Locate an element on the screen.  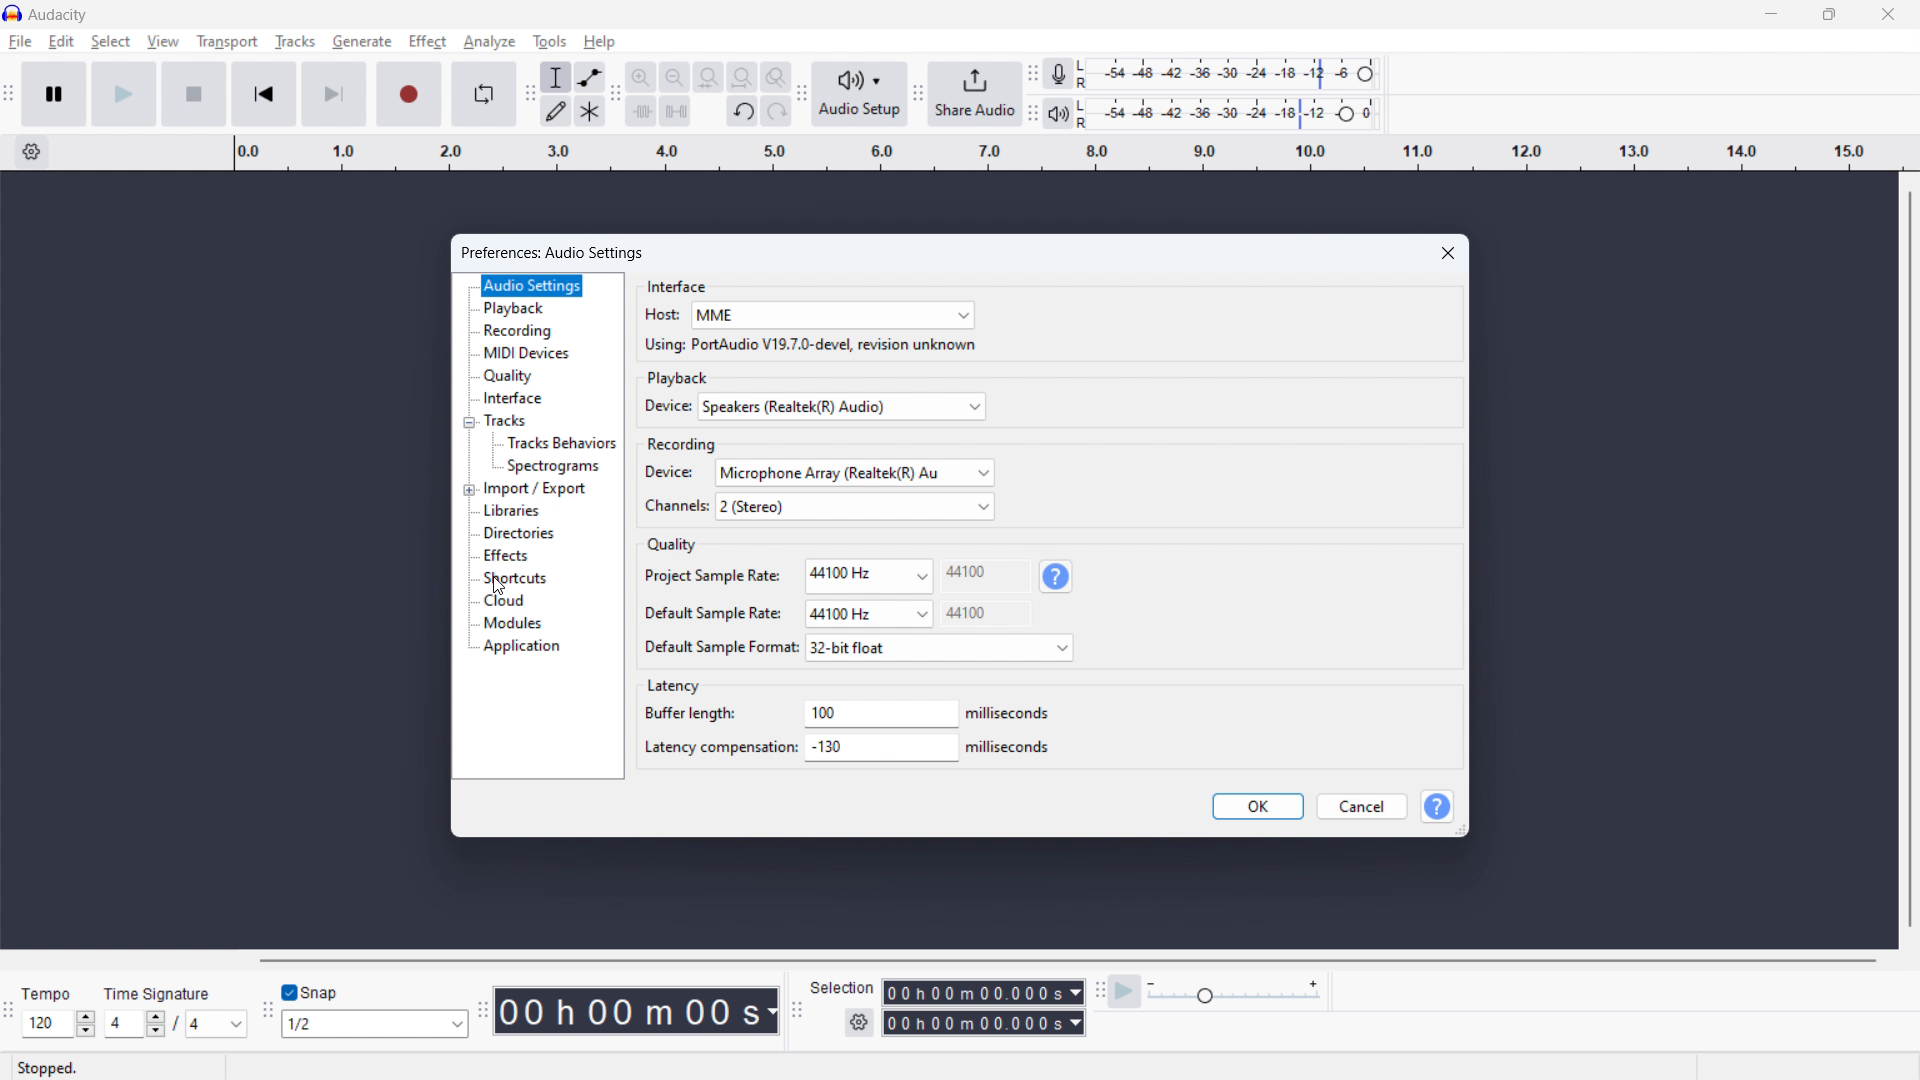
selection tool is located at coordinates (557, 76).